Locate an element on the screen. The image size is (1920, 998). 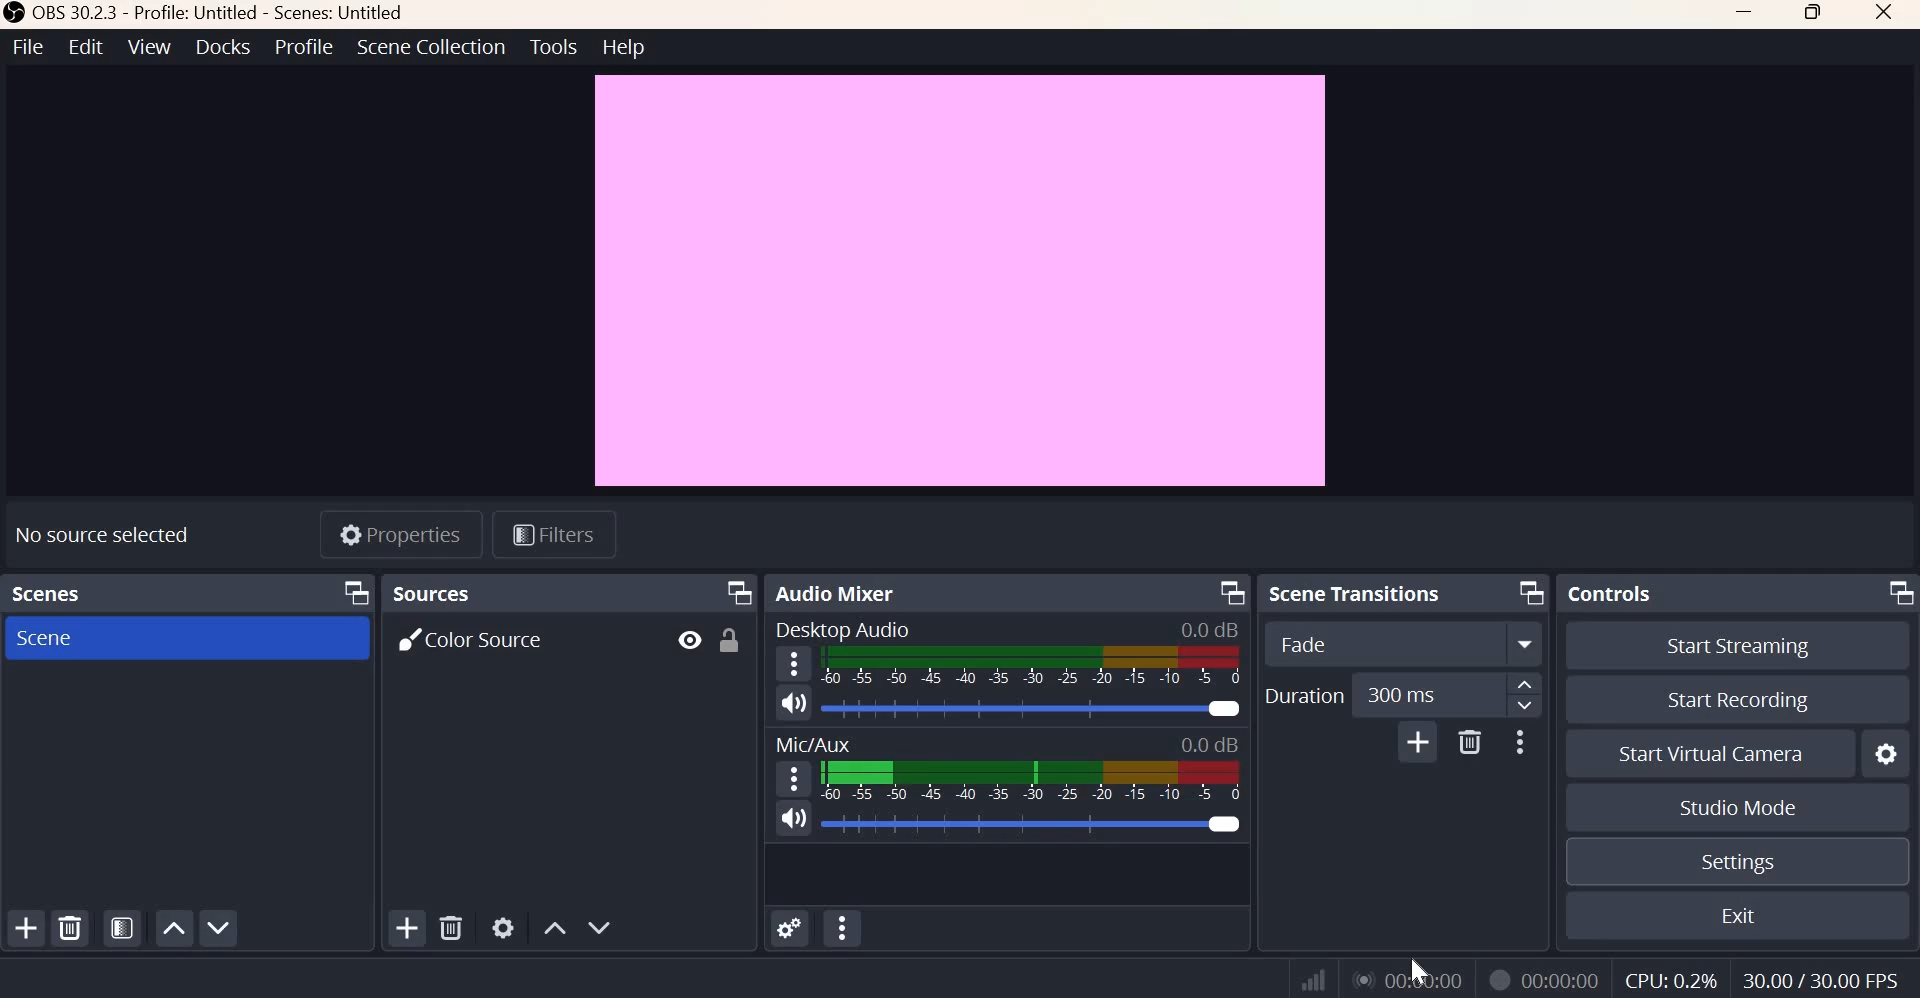
Visibility Toggle is located at coordinates (687, 641).